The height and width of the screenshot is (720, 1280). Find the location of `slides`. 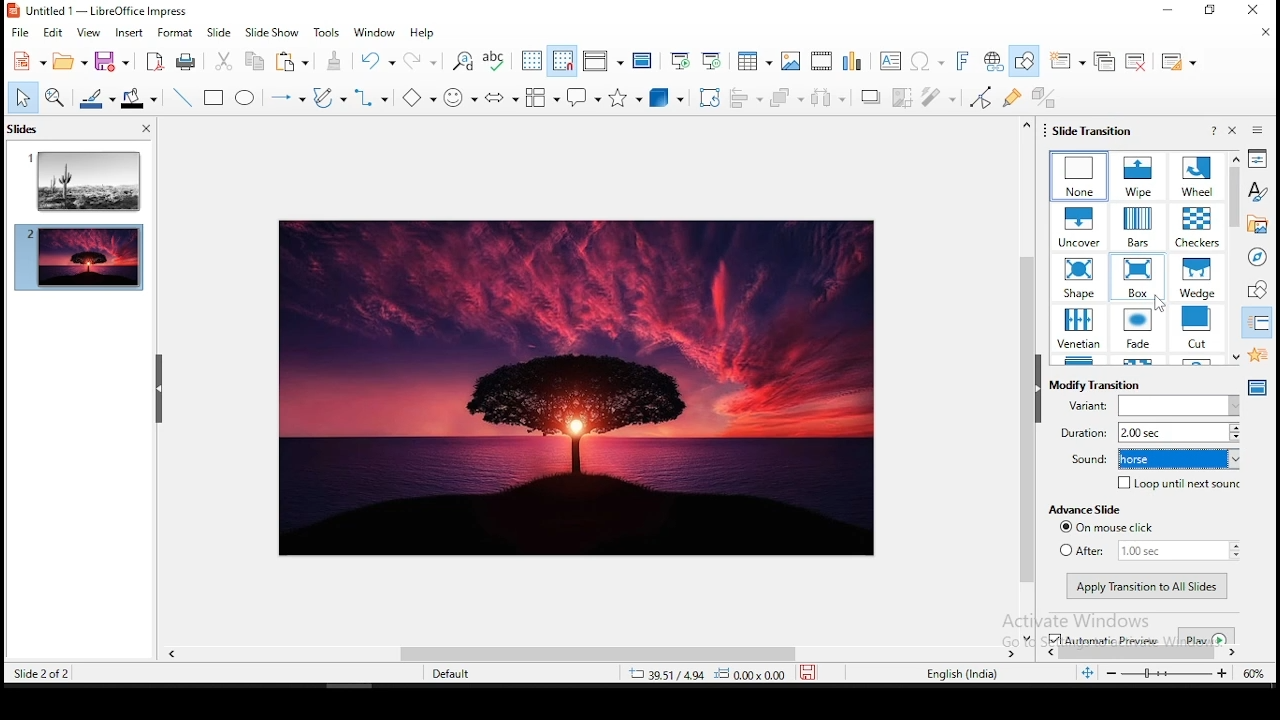

slides is located at coordinates (22, 129).